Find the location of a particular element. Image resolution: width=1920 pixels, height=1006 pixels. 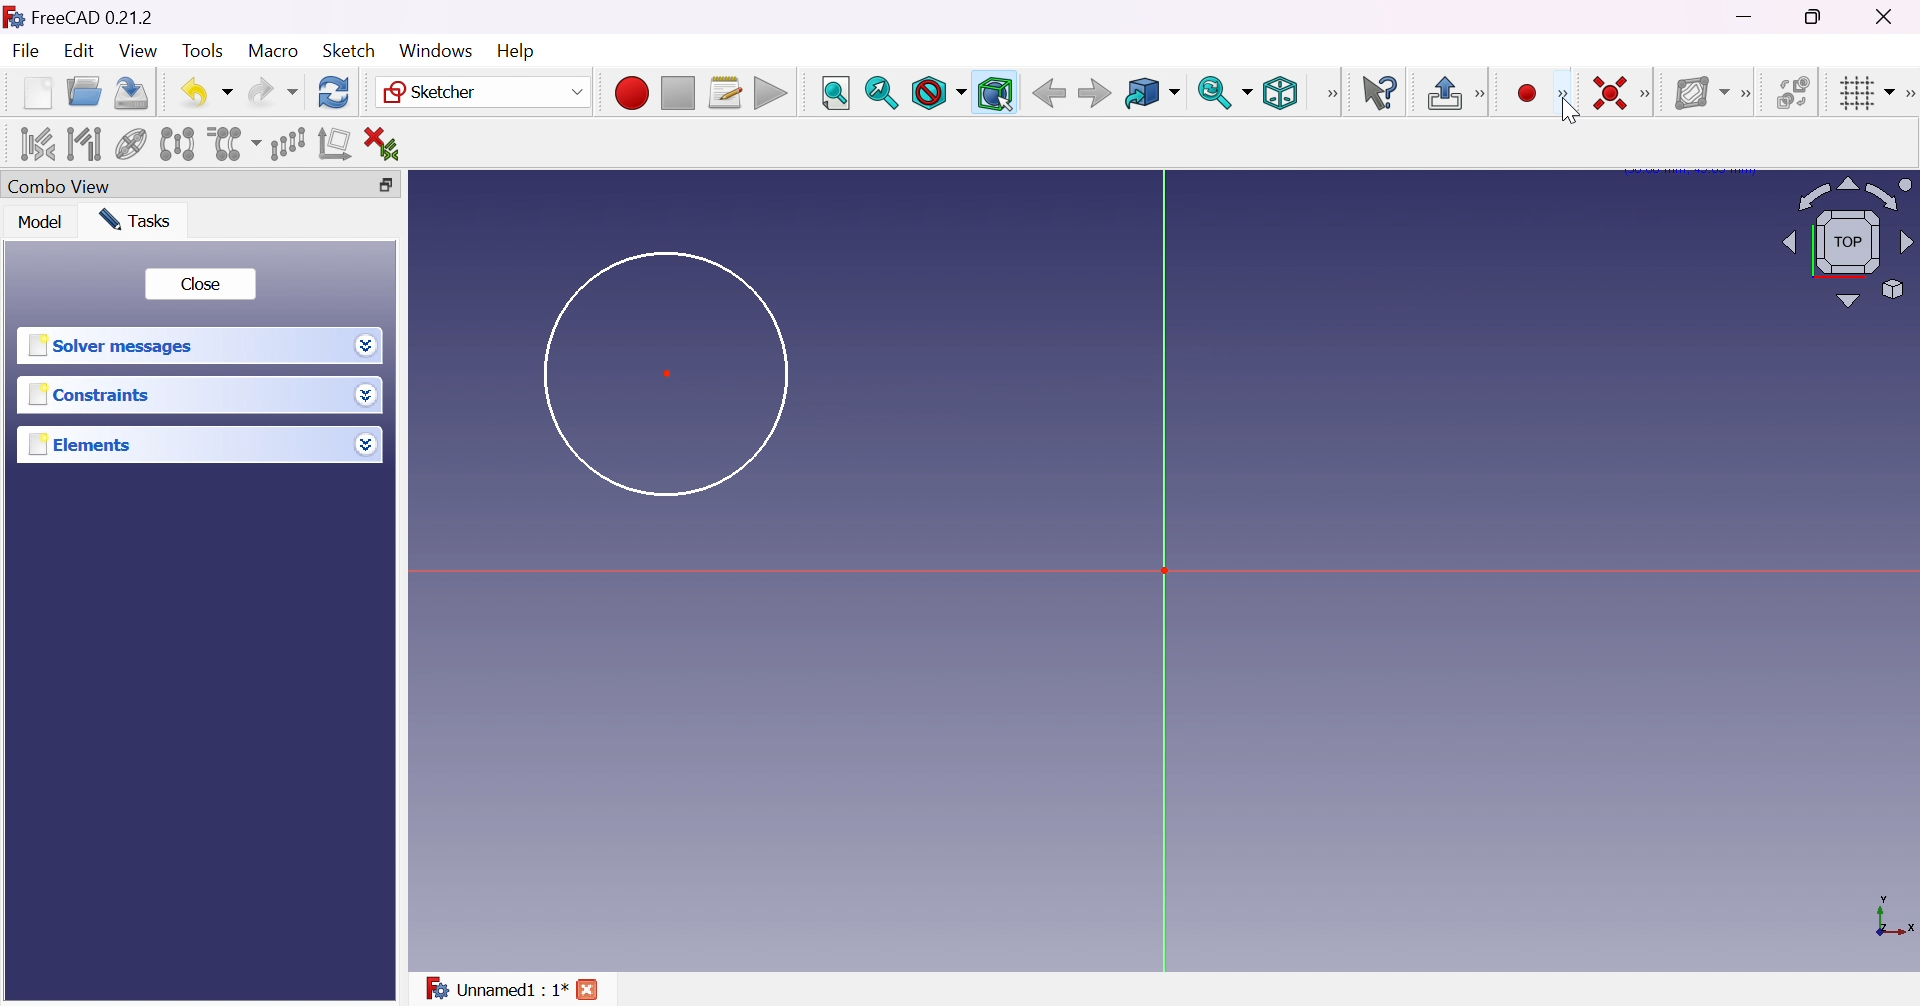

Restore down is located at coordinates (1816, 17).